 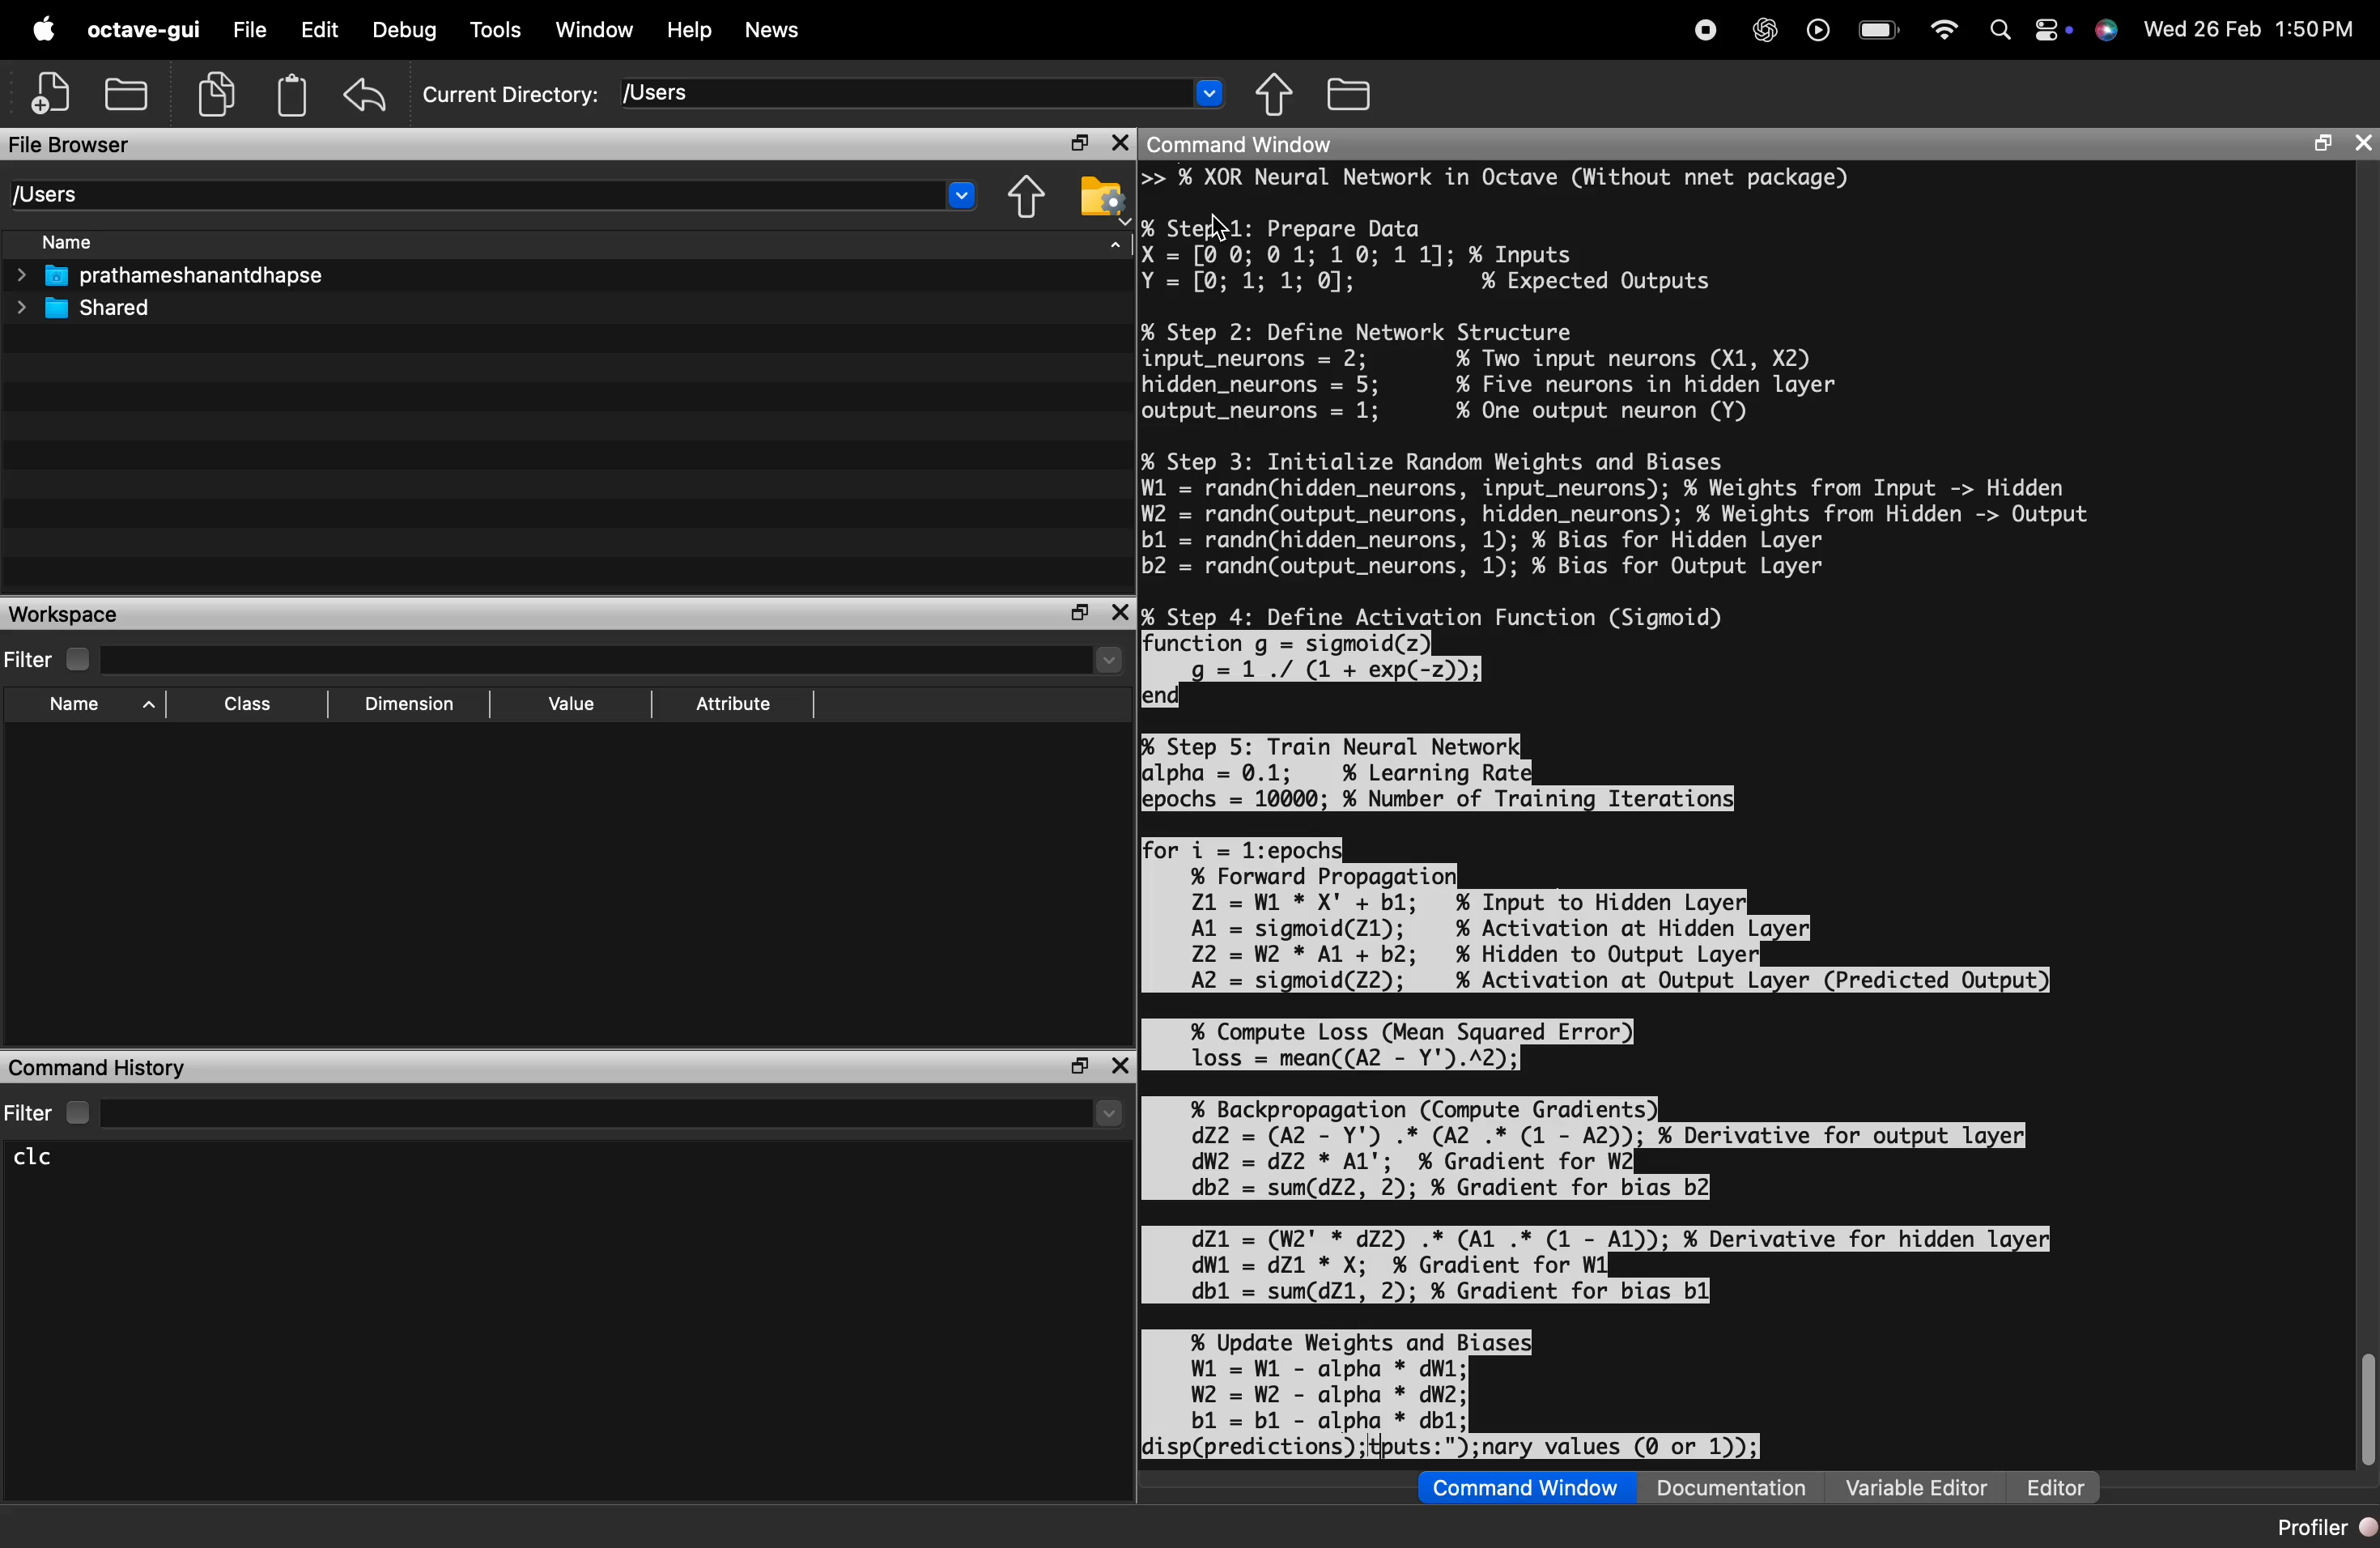 What do you see at coordinates (131, 93) in the screenshot?
I see `open an existing file in directory` at bounding box center [131, 93].